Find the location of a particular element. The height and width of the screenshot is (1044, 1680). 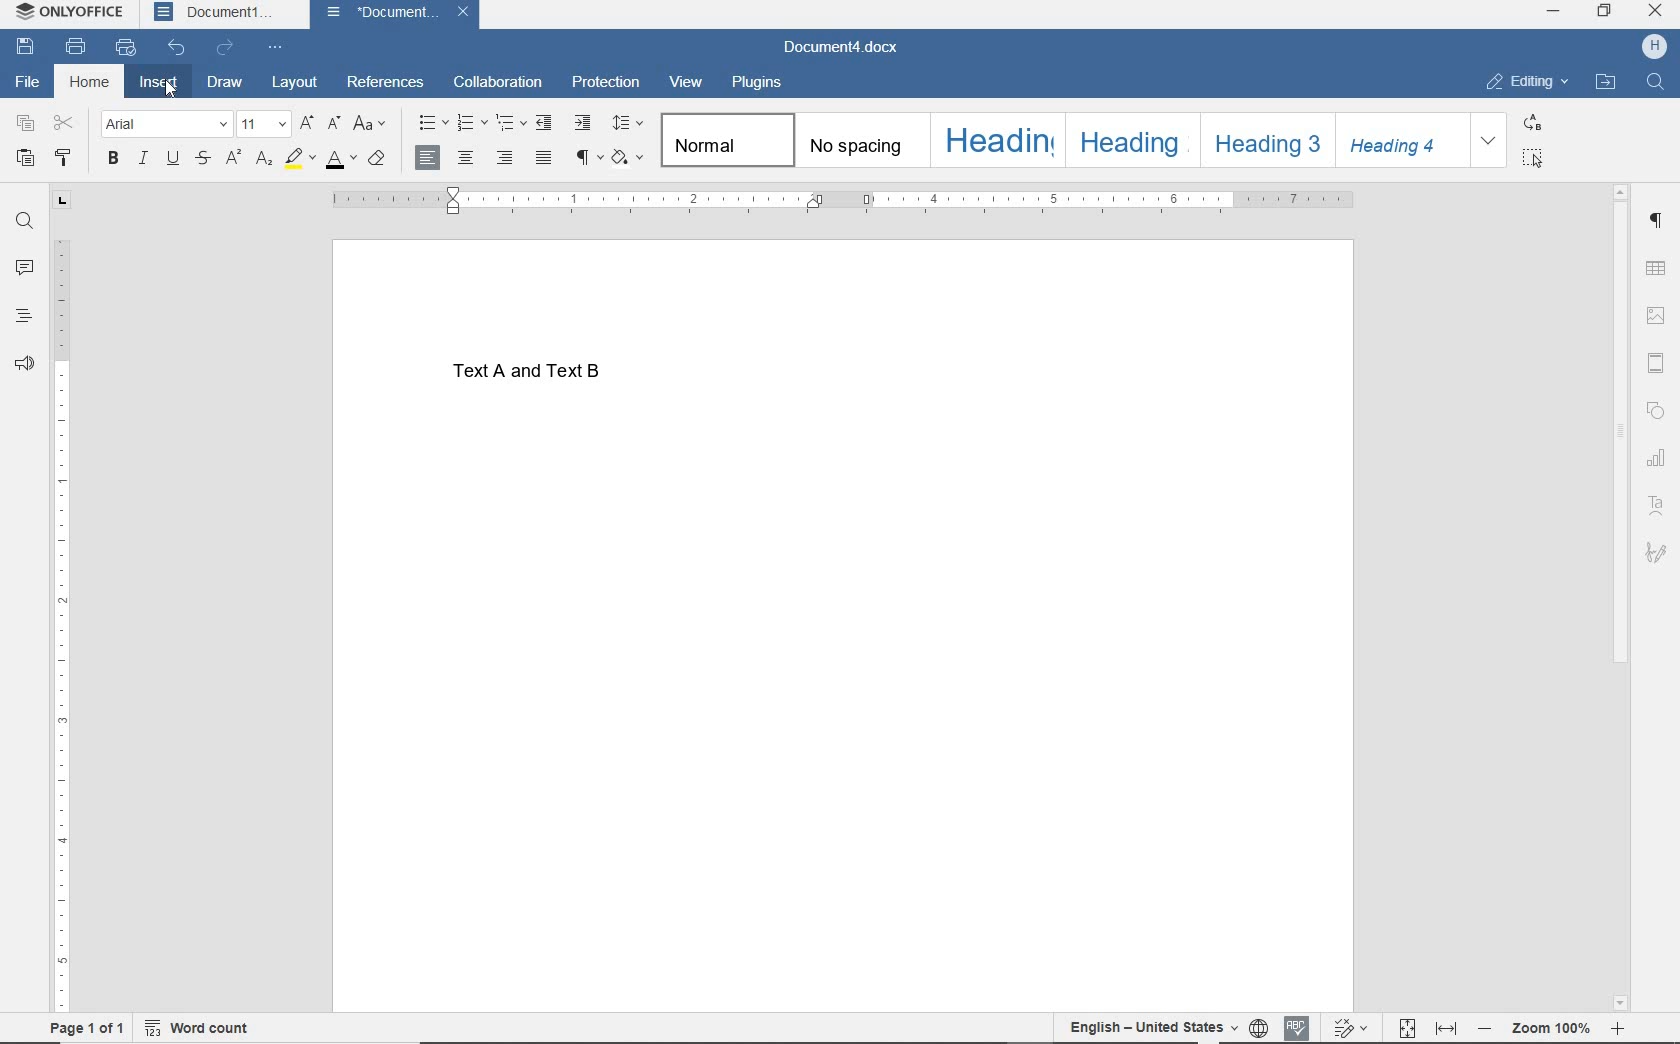

PLUGINS is located at coordinates (757, 84).